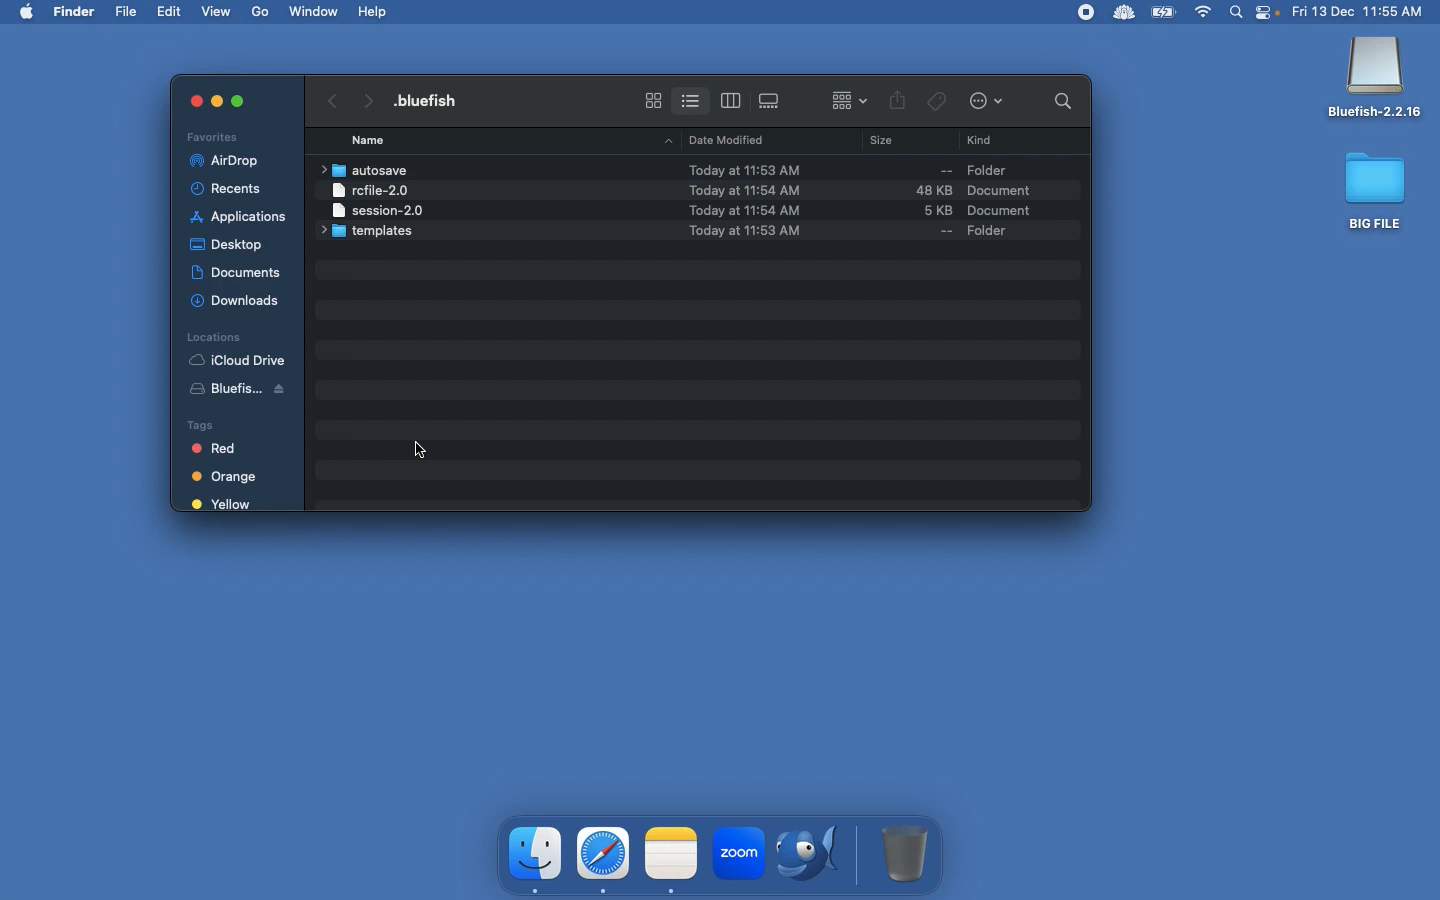 Image resolution: width=1440 pixels, height=900 pixels. Describe the element at coordinates (229, 423) in the screenshot. I see `Tags` at that location.